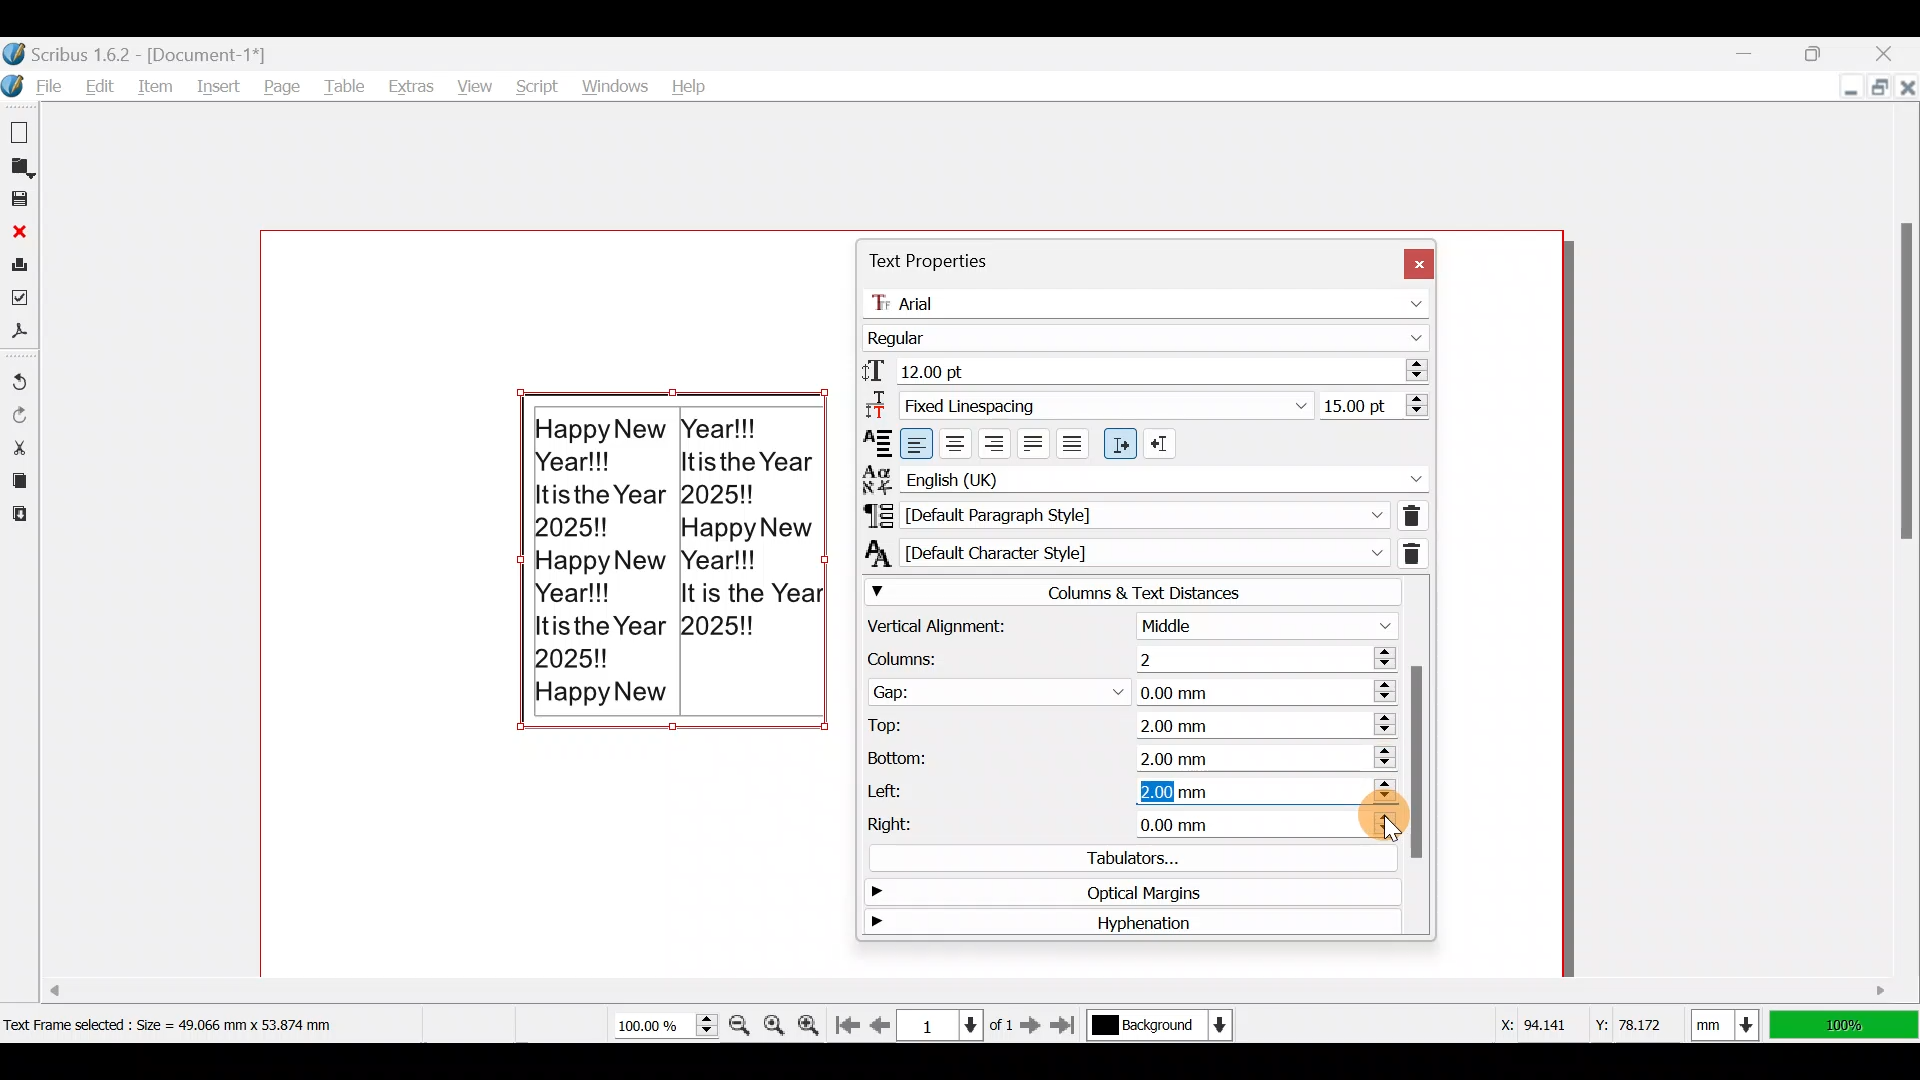  What do you see at coordinates (918, 444) in the screenshot?
I see `Align text left` at bounding box center [918, 444].